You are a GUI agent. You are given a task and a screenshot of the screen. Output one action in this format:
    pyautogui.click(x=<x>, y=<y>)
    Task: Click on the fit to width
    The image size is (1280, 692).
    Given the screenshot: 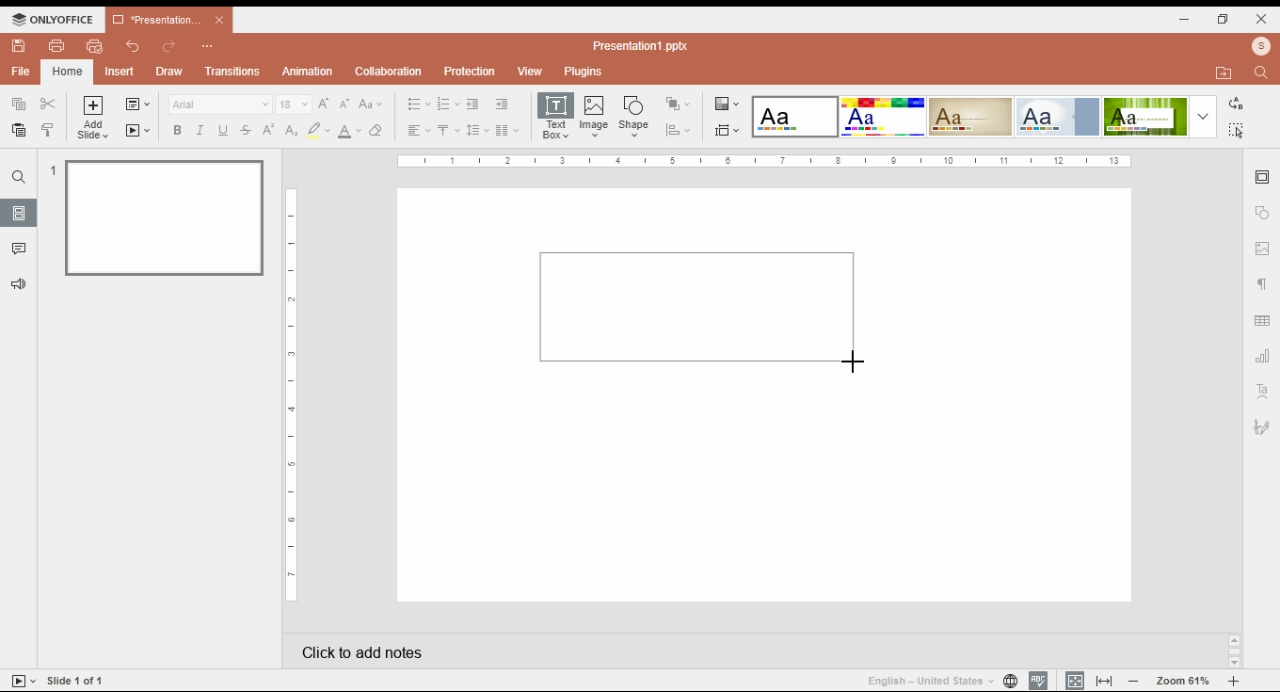 What is the action you would take?
    pyautogui.click(x=1105, y=680)
    